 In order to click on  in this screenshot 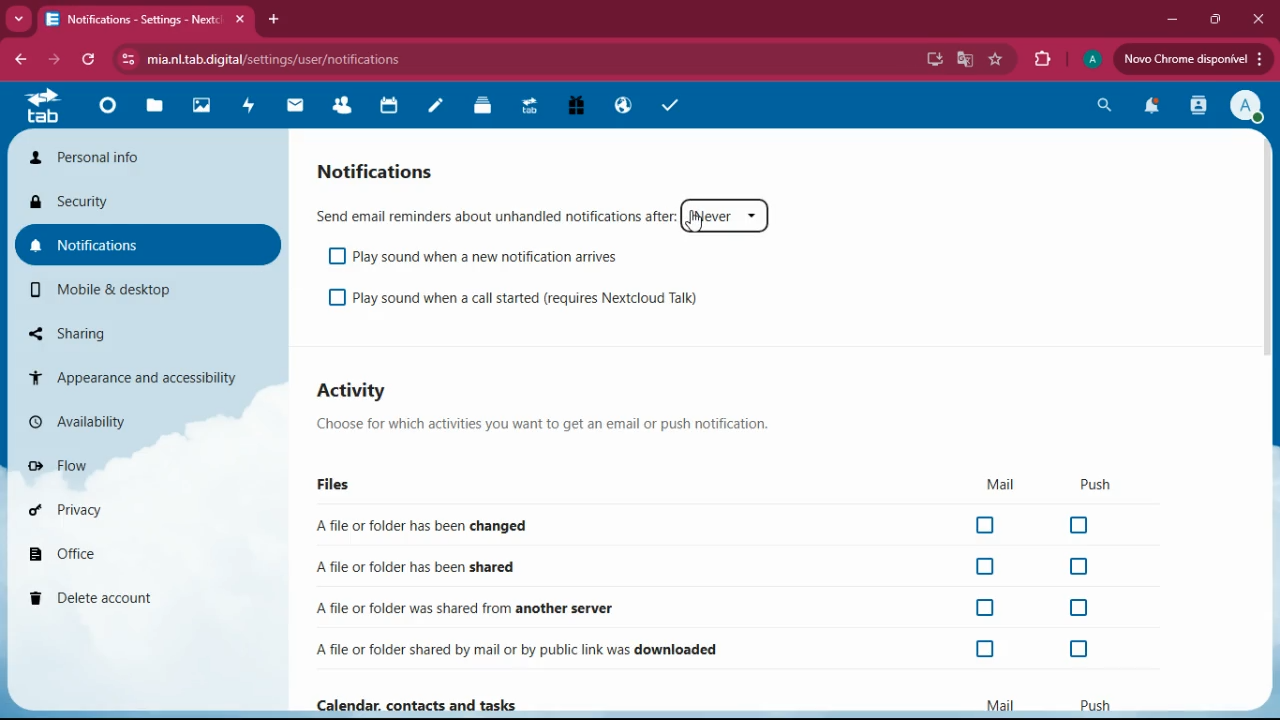, I will do `click(273, 19)`.